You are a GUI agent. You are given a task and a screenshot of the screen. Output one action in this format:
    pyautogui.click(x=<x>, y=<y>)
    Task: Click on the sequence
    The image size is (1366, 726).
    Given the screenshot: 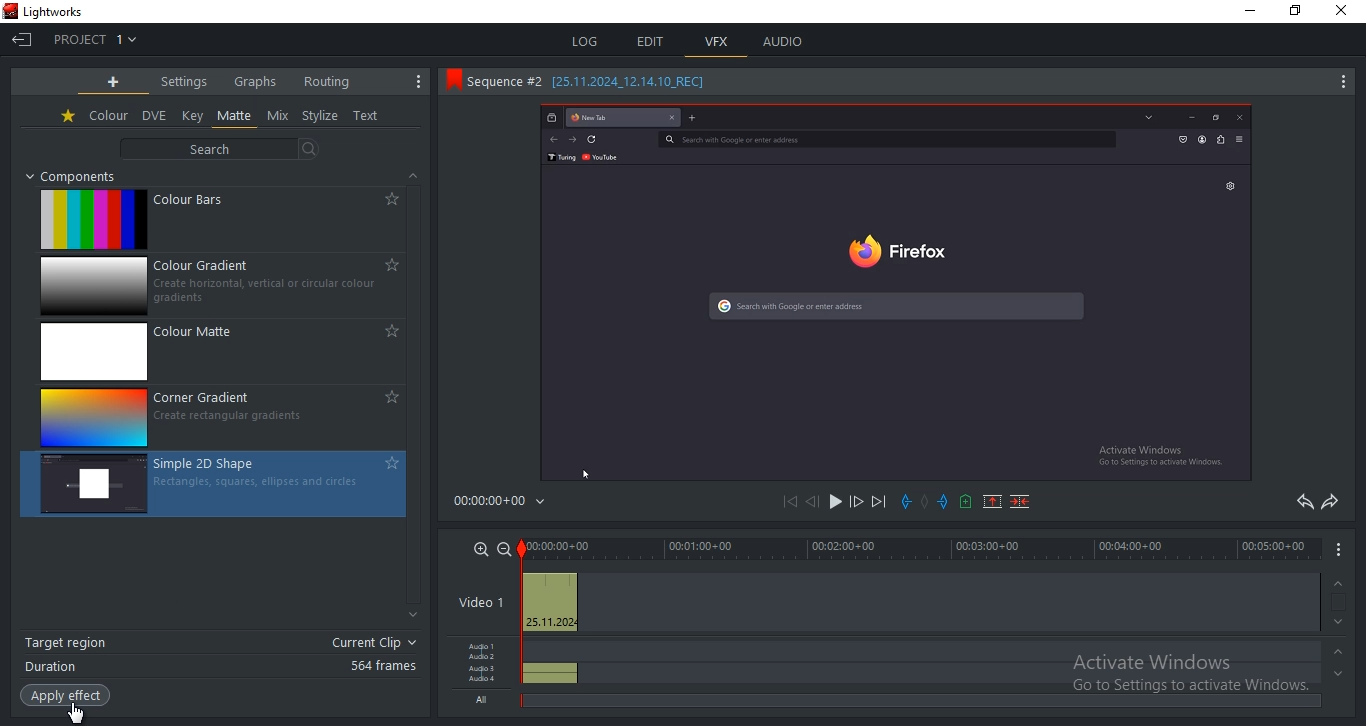 What is the action you would take?
    pyautogui.click(x=893, y=295)
    